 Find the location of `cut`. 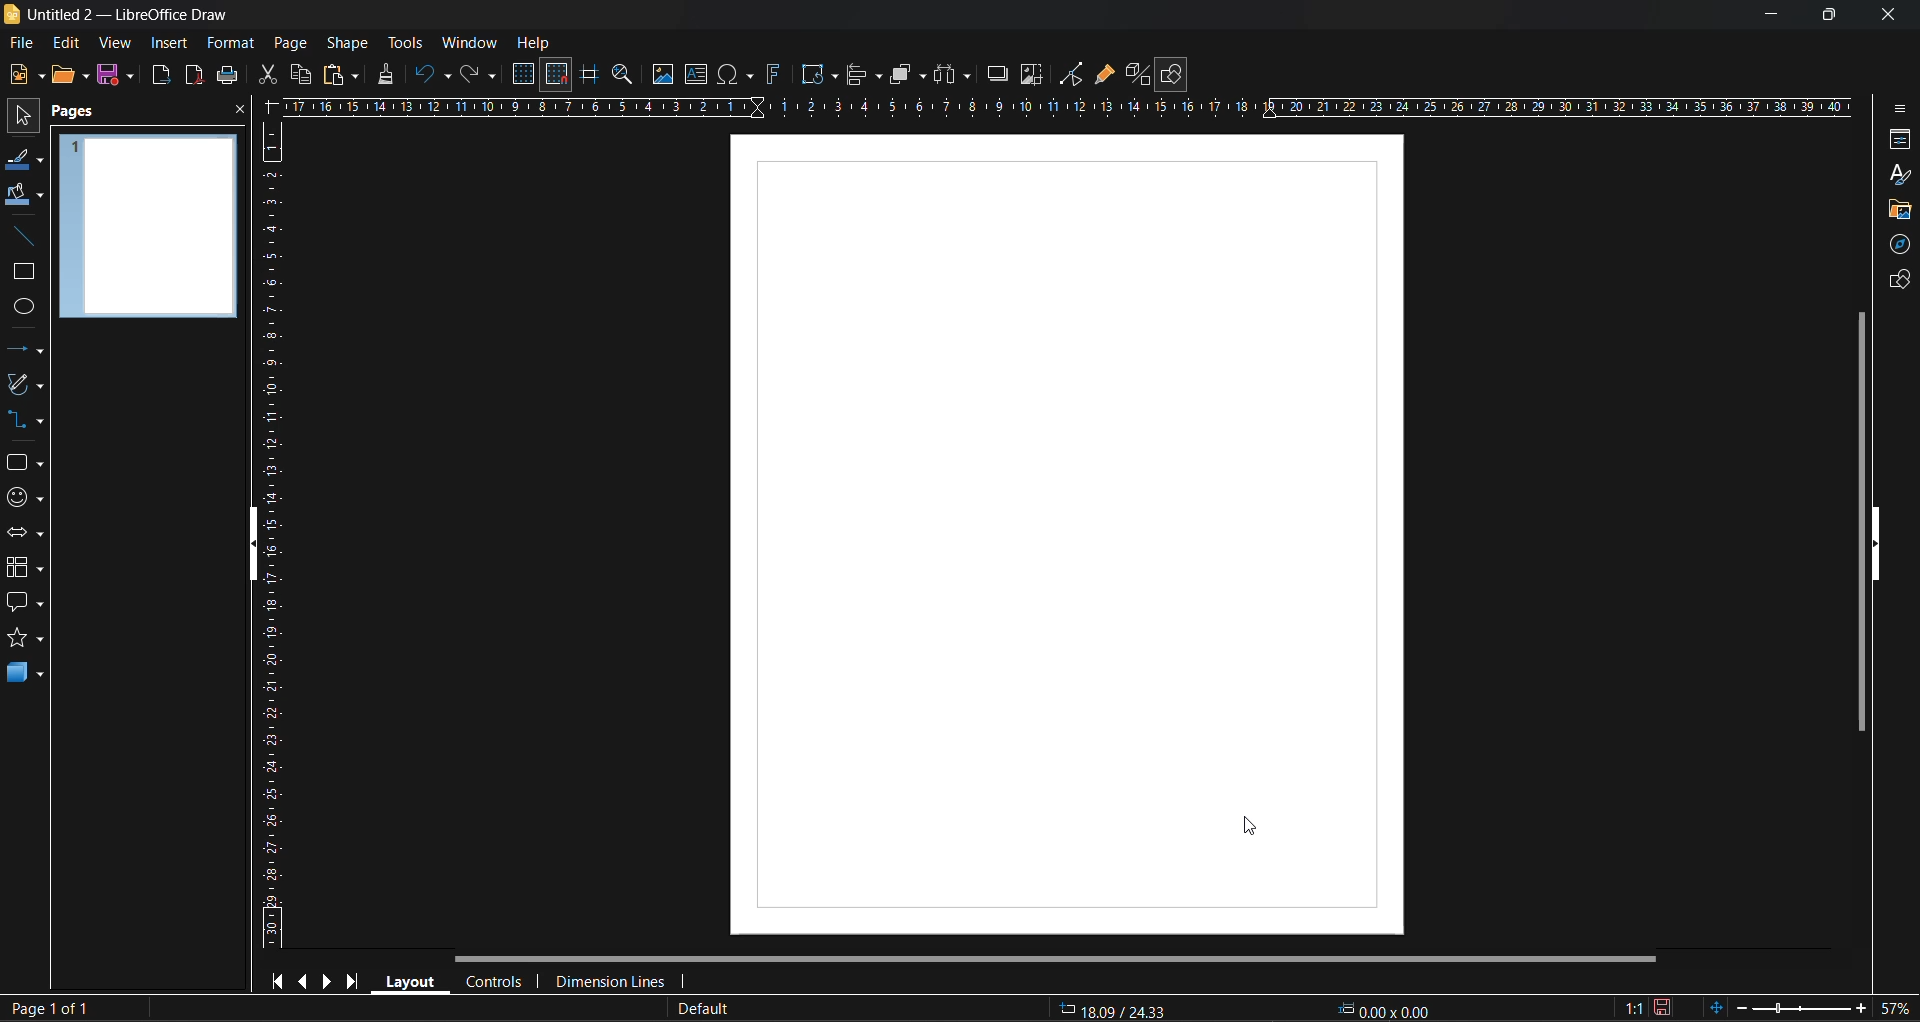

cut is located at coordinates (263, 75).